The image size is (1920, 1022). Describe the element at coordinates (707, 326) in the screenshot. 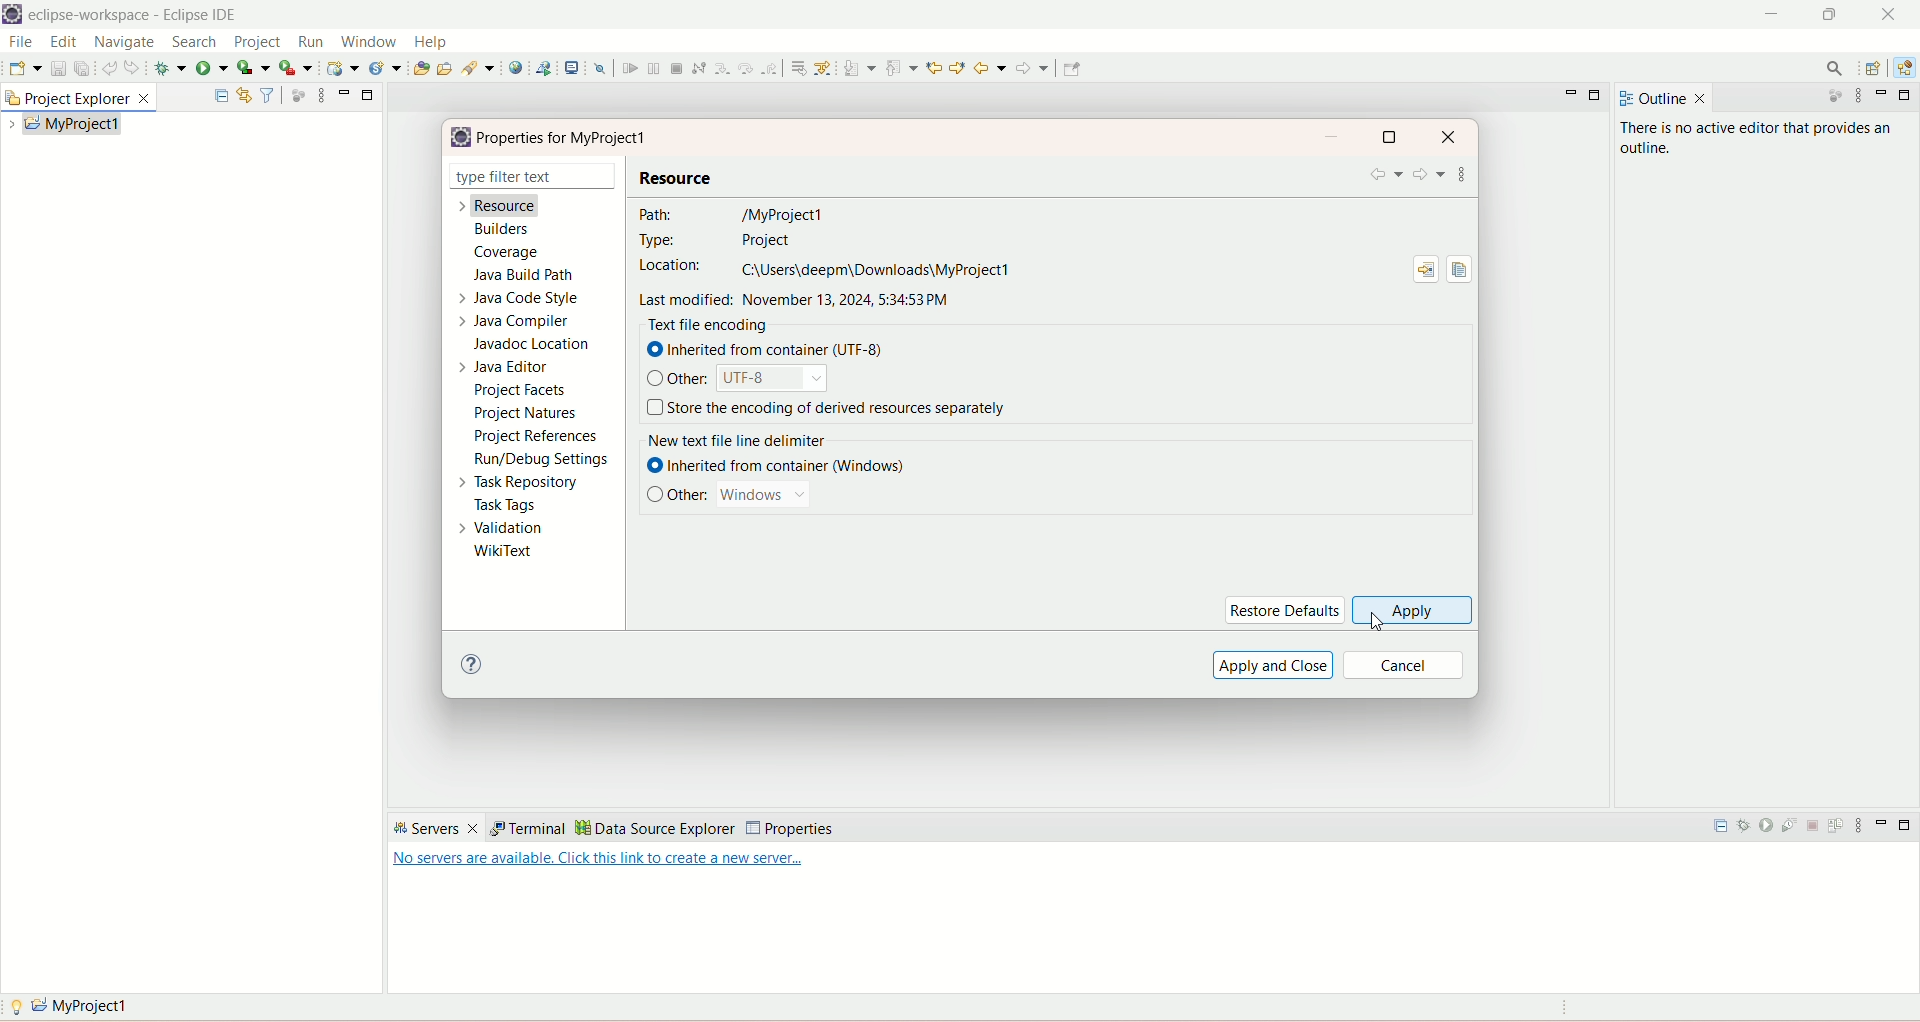

I see `text file encoding` at that location.